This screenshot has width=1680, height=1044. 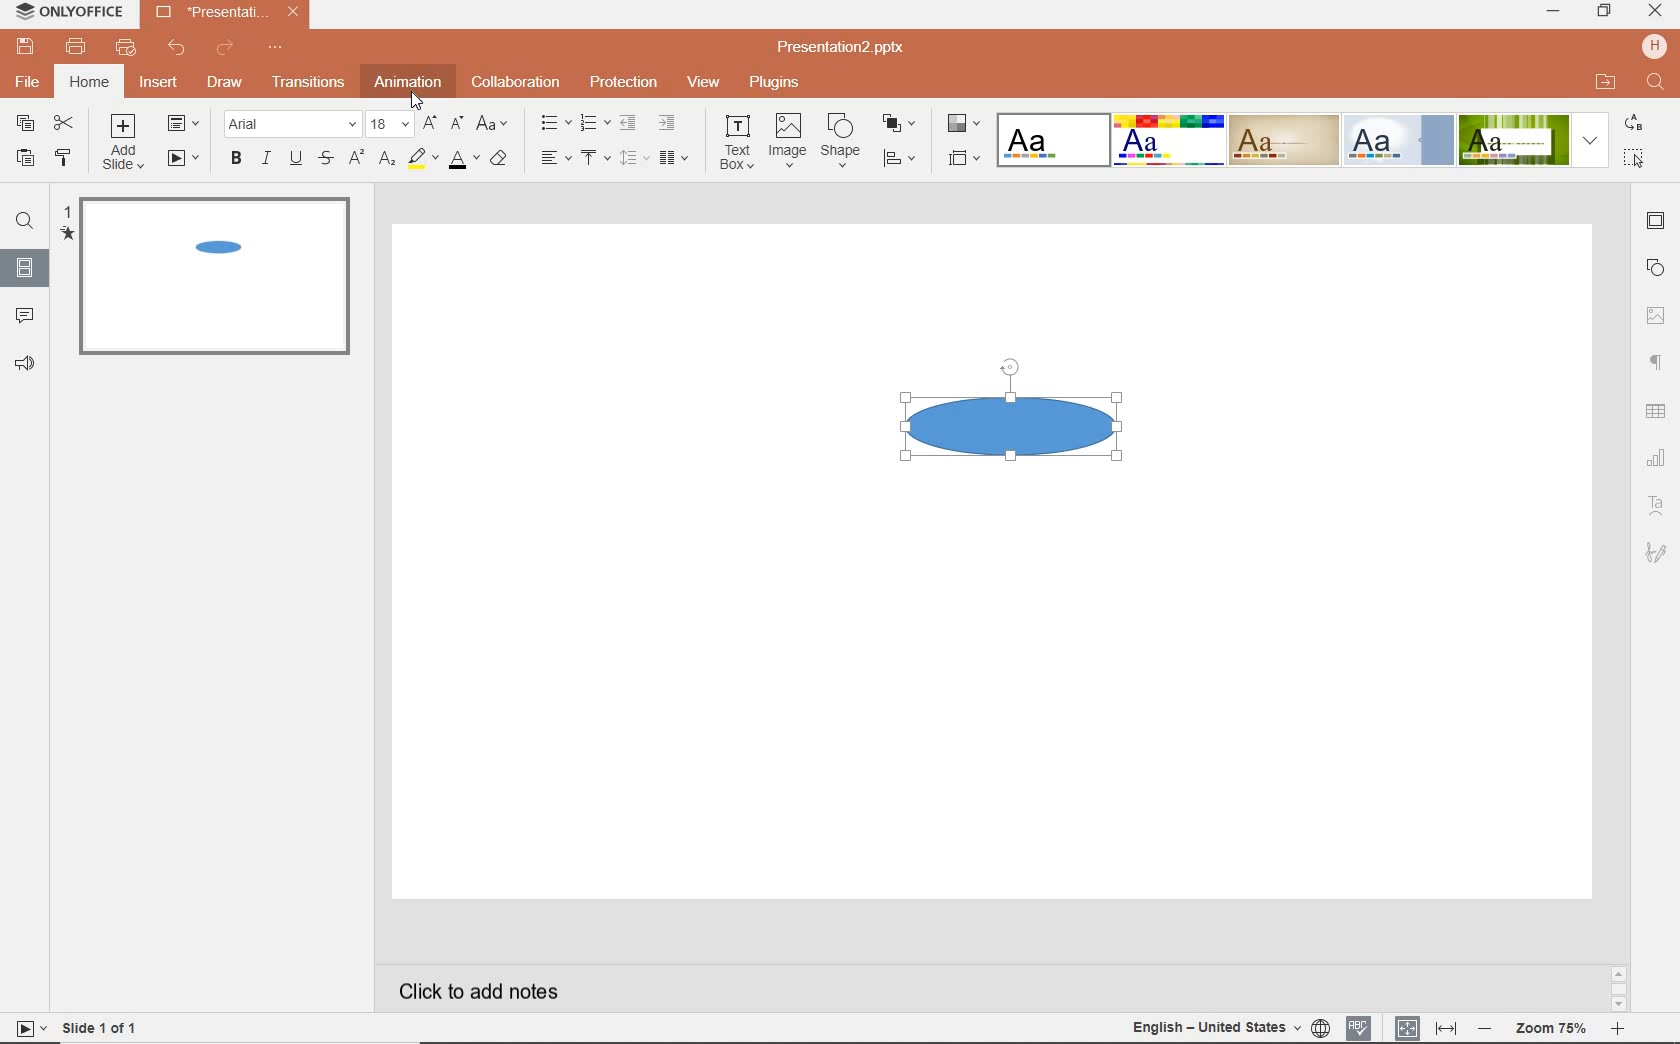 I want to click on Blank, so click(x=1052, y=142).